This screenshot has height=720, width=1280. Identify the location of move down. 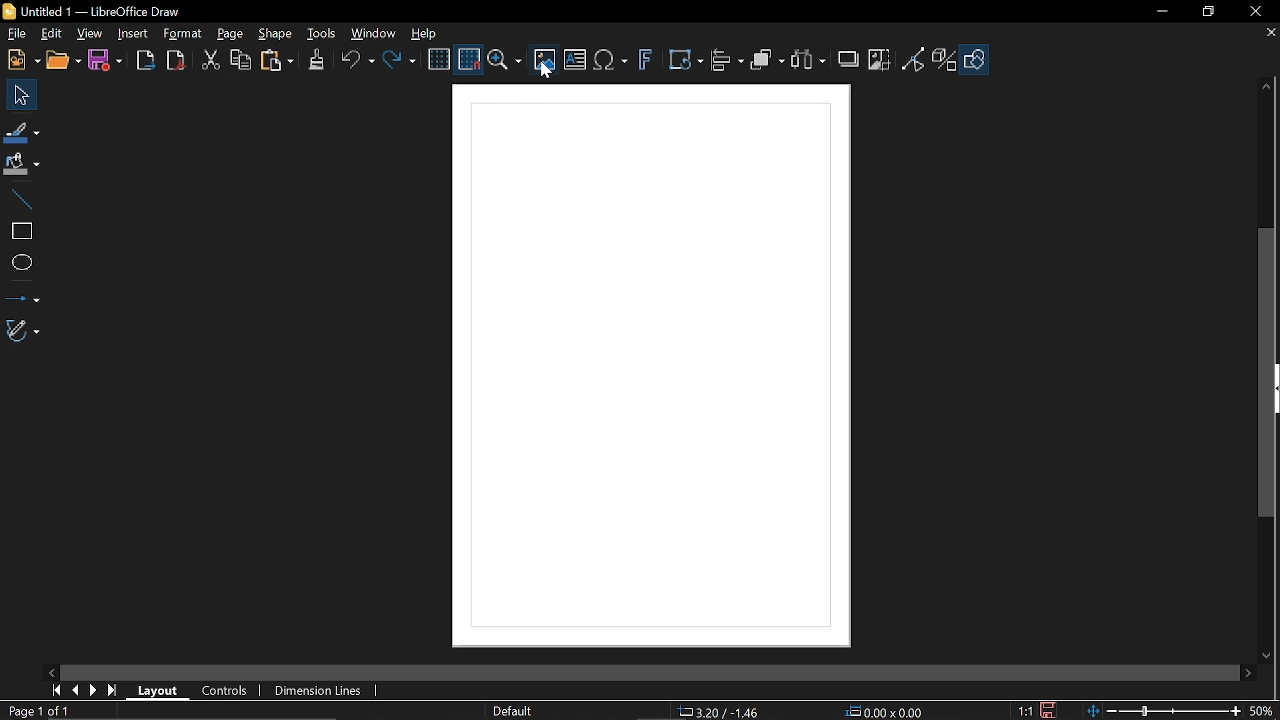
(1272, 656).